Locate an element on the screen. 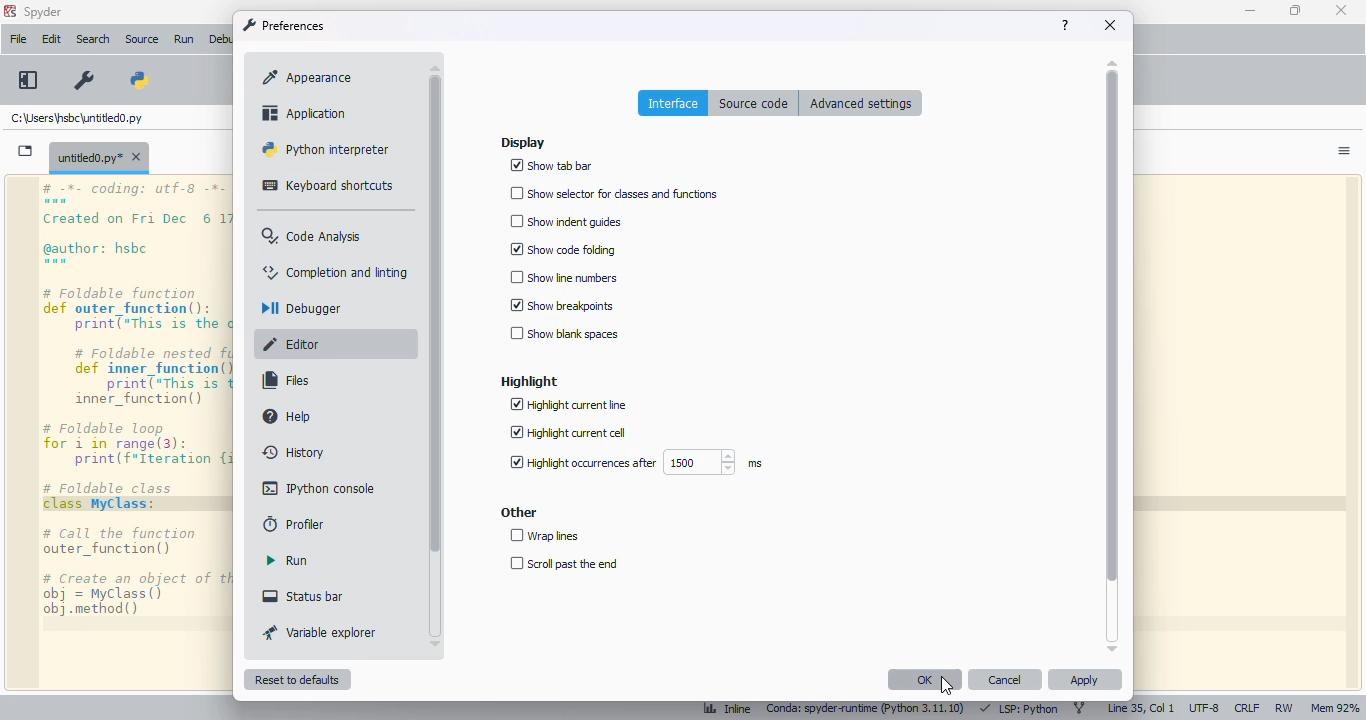 The width and height of the screenshot is (1366, 720). browse tabs is located at coordinates (26, 151).